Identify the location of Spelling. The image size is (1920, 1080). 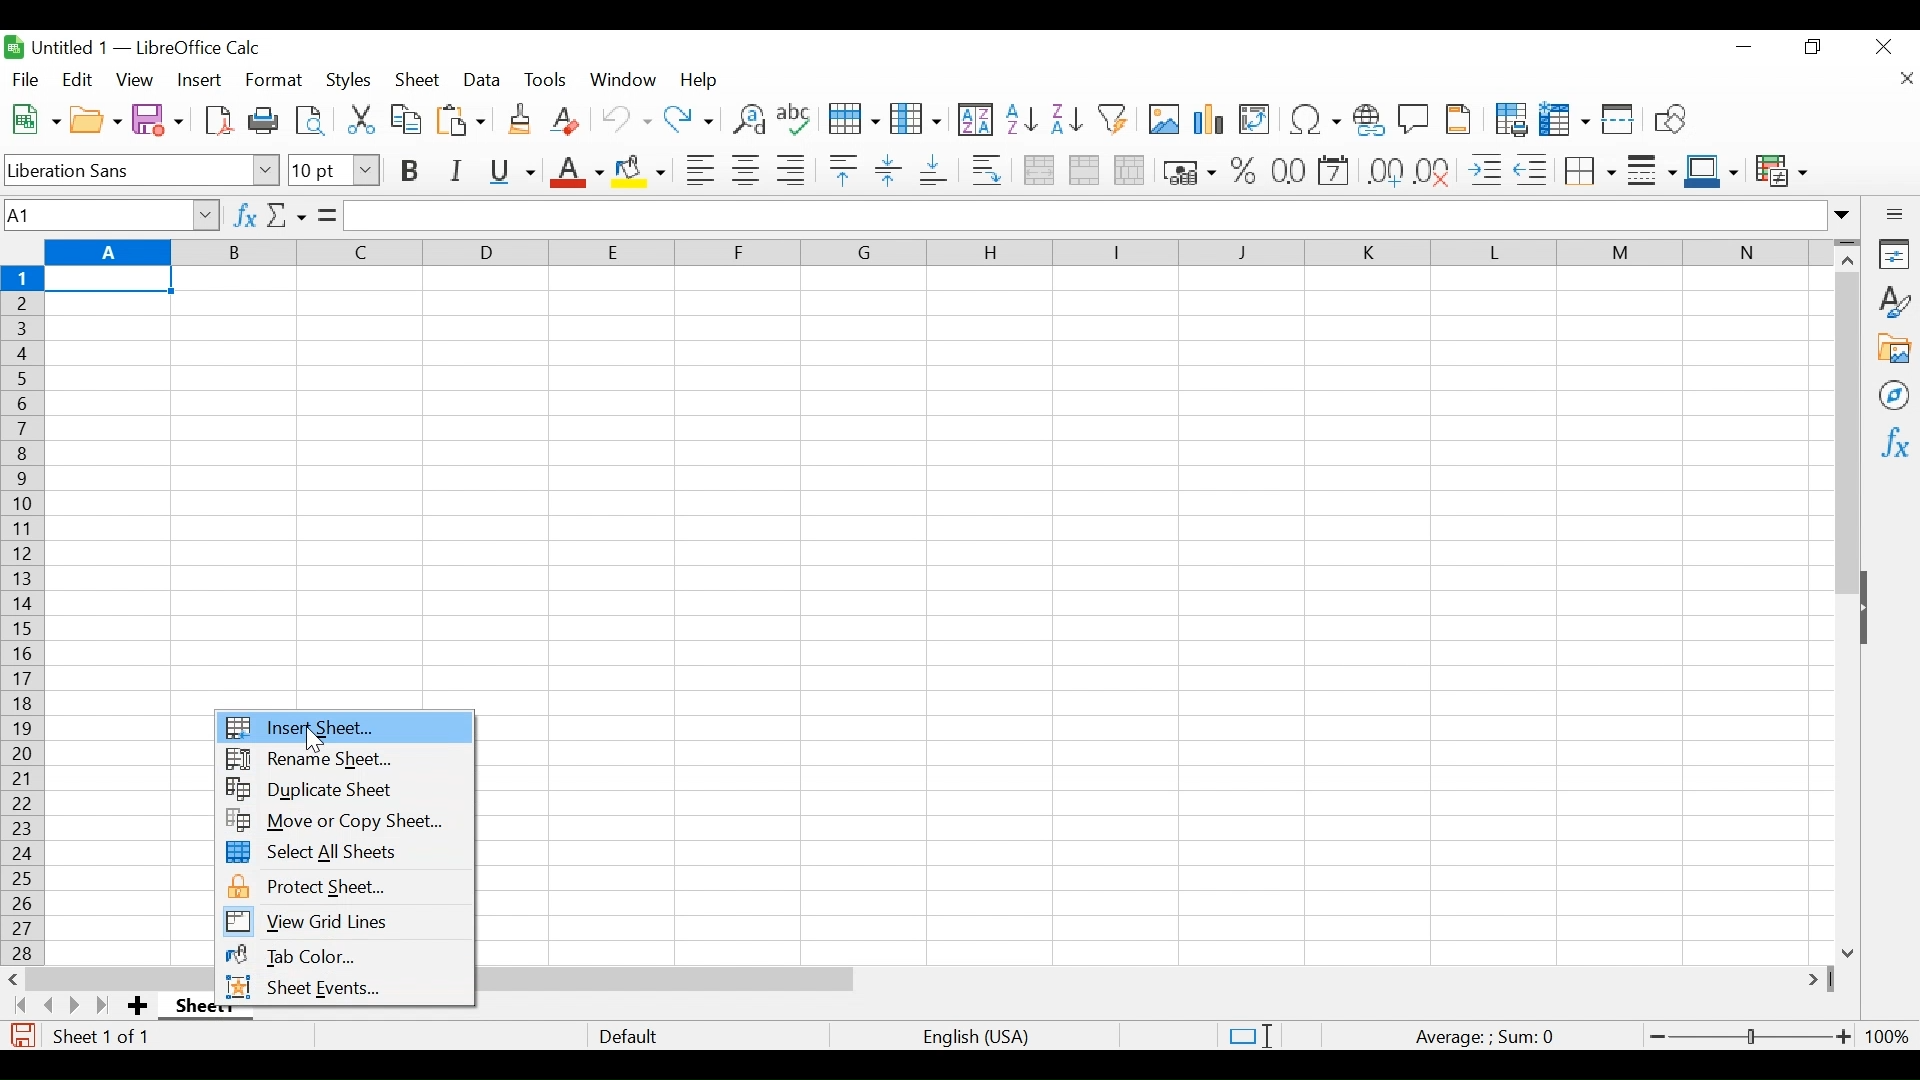
(793, 120).